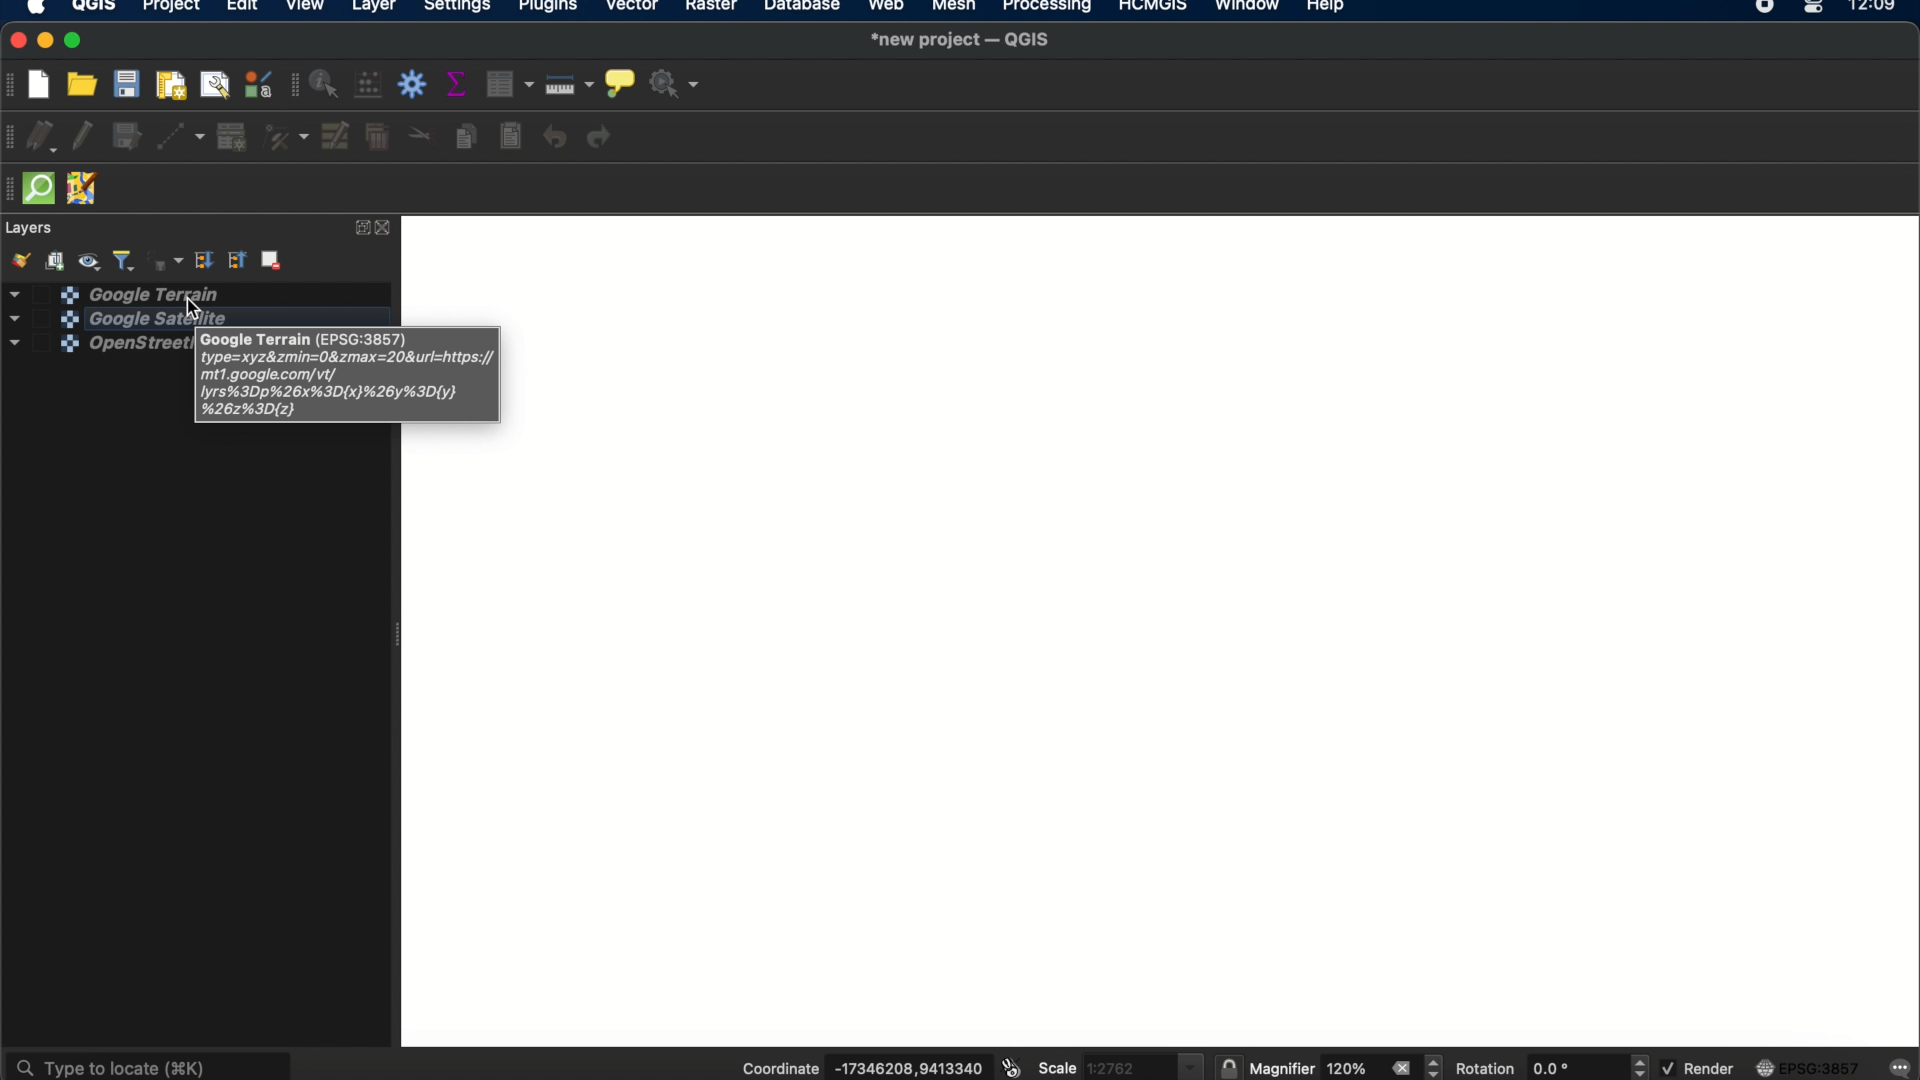 The image size is (1920, 1080). I want to click on filter legend by expression, so click(164, 259).